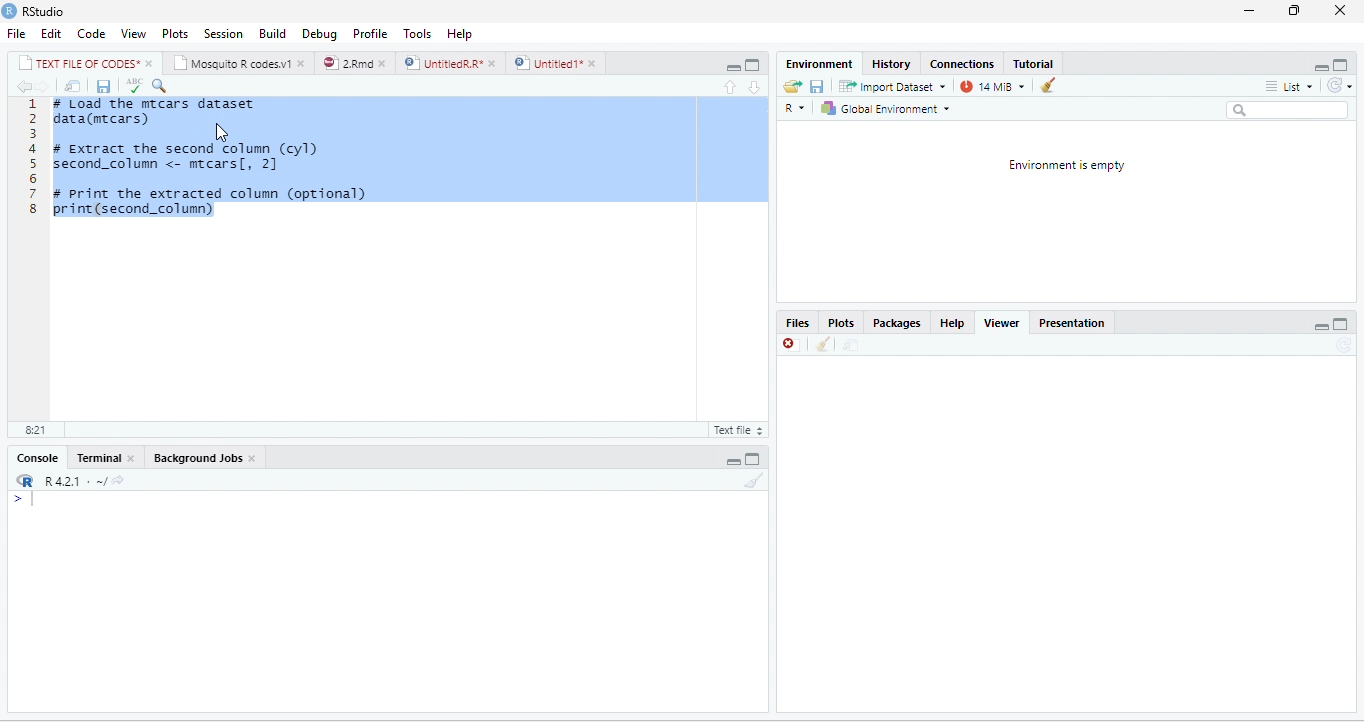 The width and height of the screenshot is (1364, 722). What do you see at coordinates (384, 602) in the screenshot?
I see `display` at bounding box center [384, 602].